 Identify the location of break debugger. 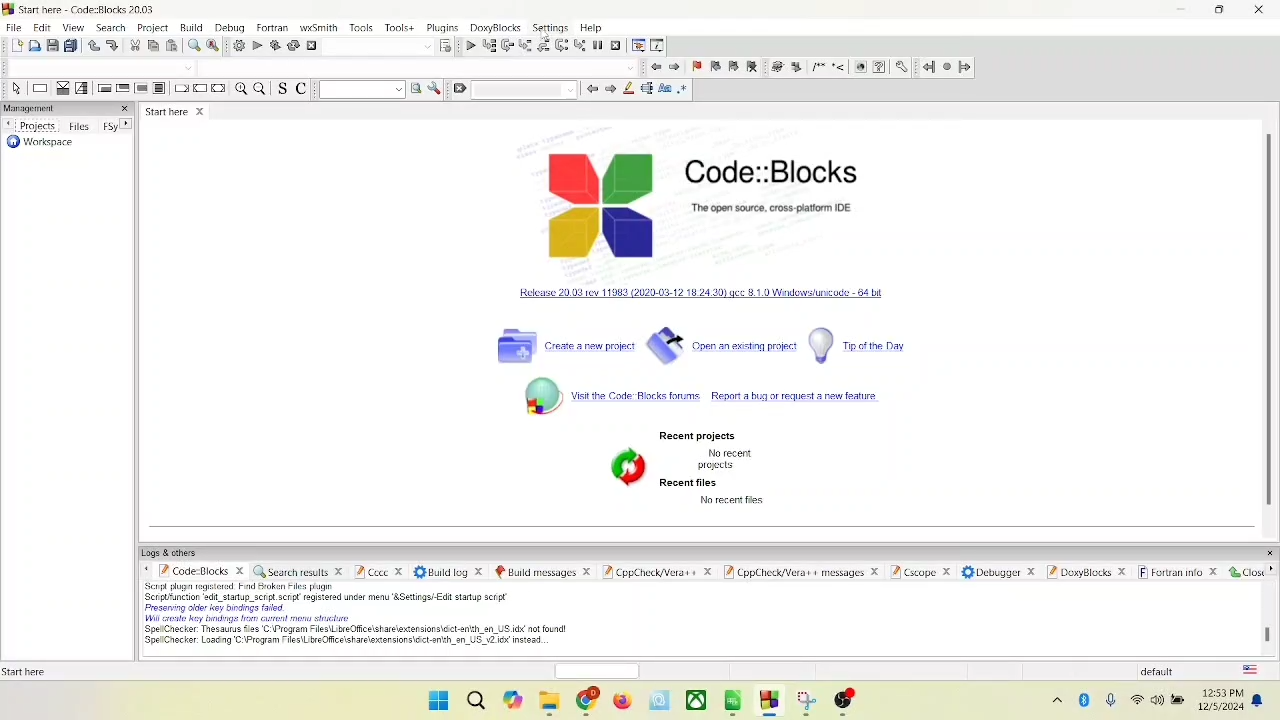
(598, 43).